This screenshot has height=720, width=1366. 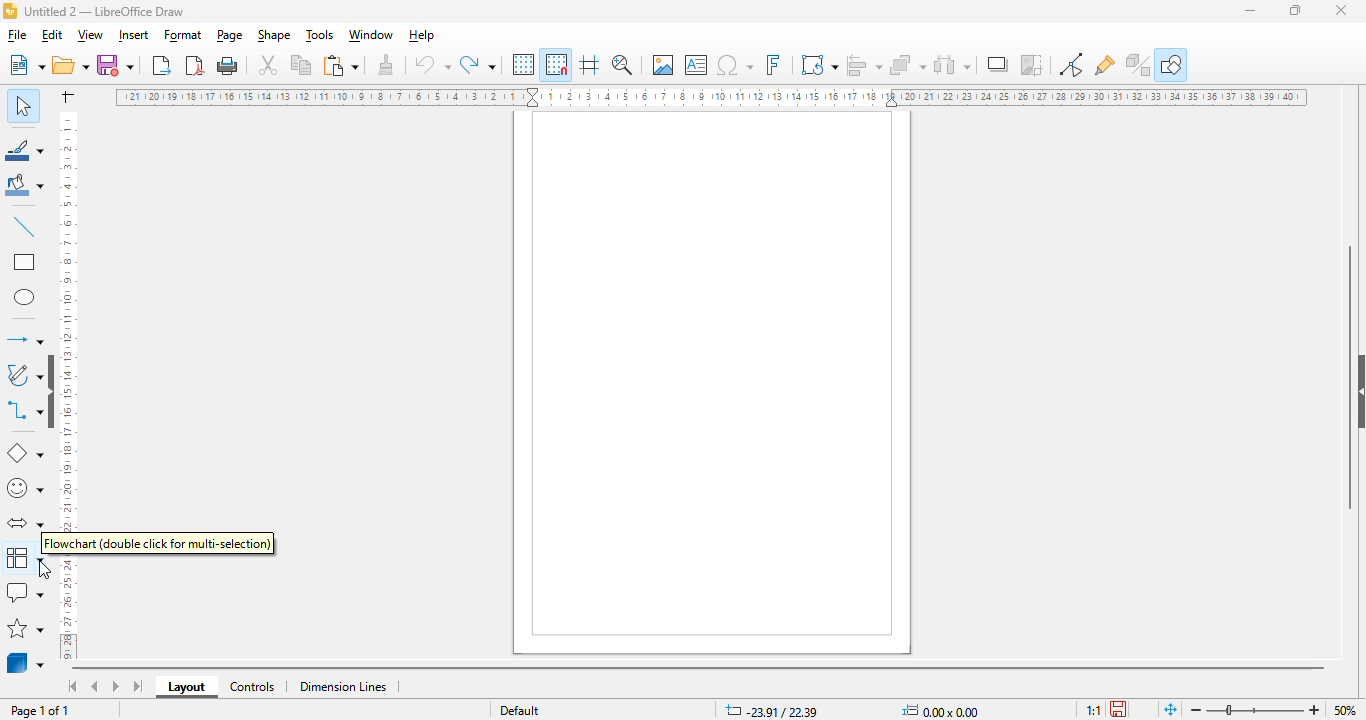 I want to click on help, so click(x=423, y=37).